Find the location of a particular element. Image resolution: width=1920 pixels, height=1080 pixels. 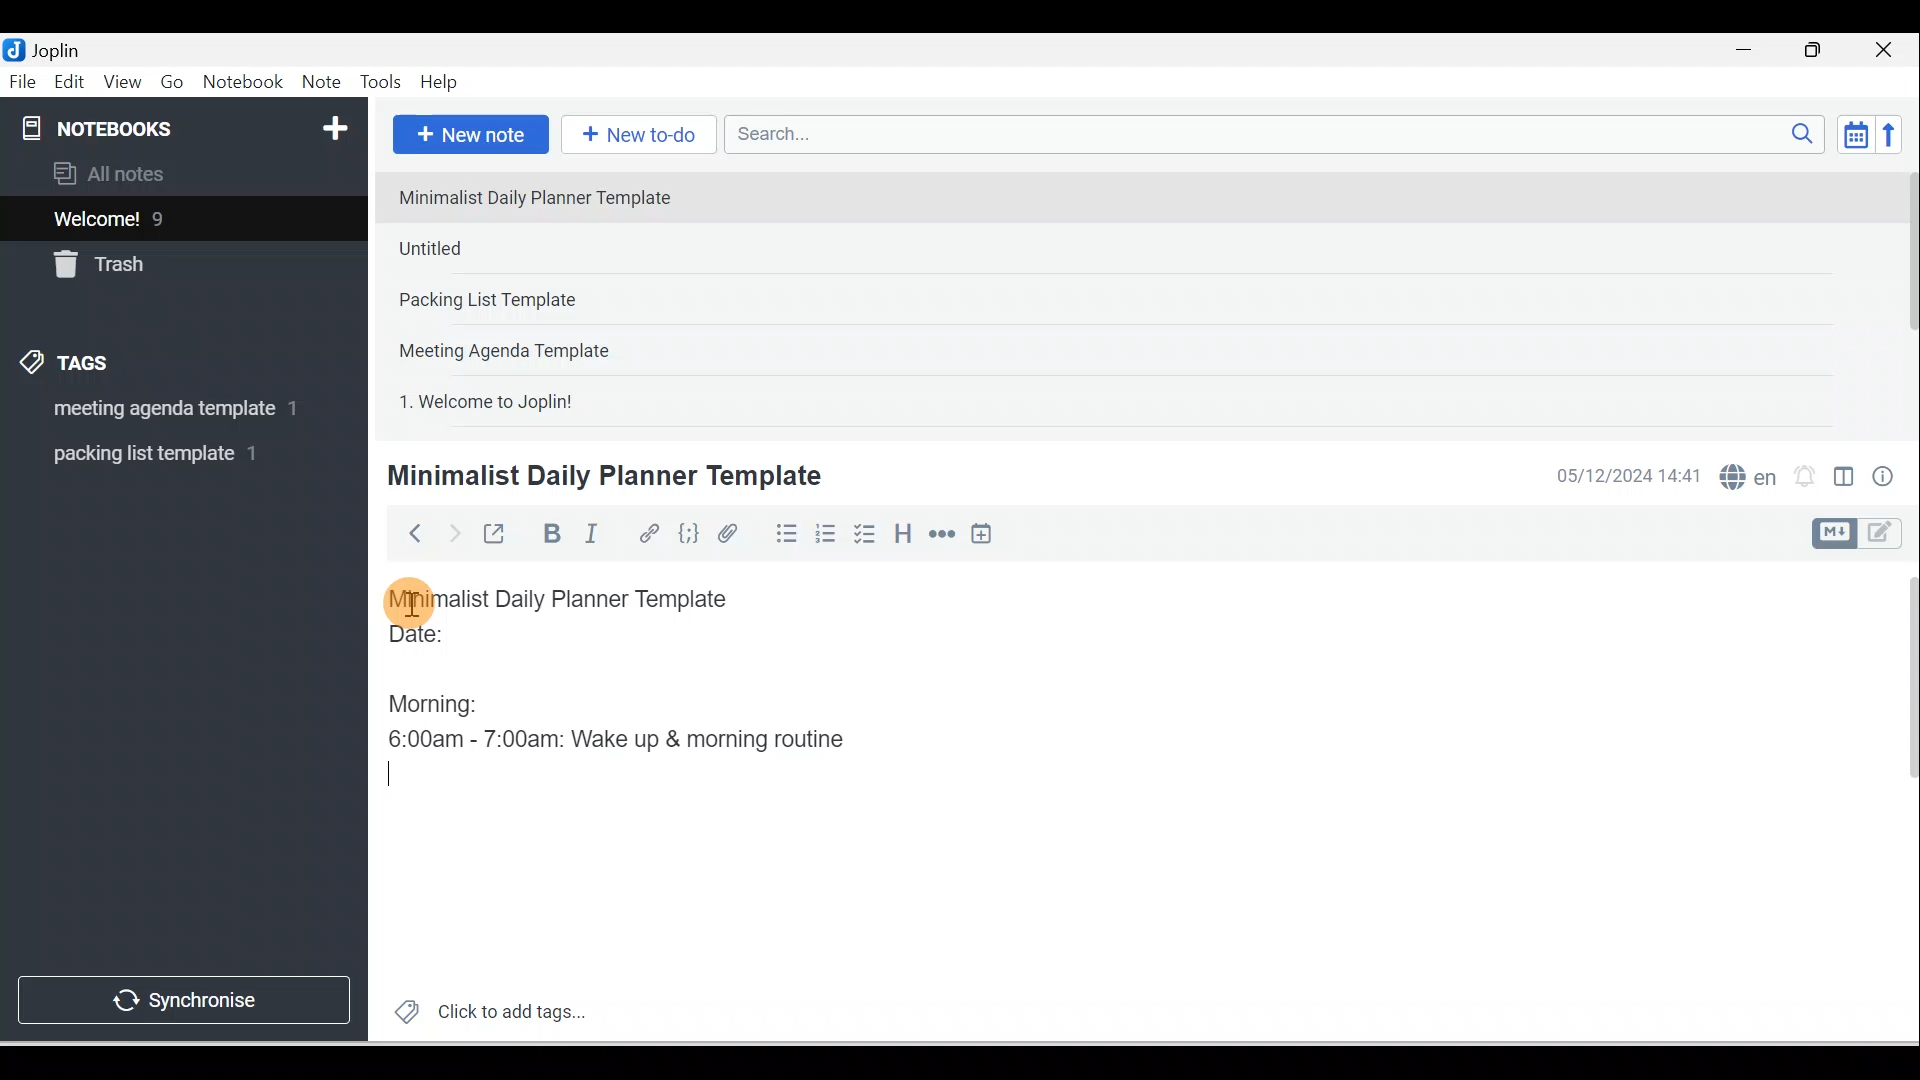

Note 1 is located at coordinates (549, 196).